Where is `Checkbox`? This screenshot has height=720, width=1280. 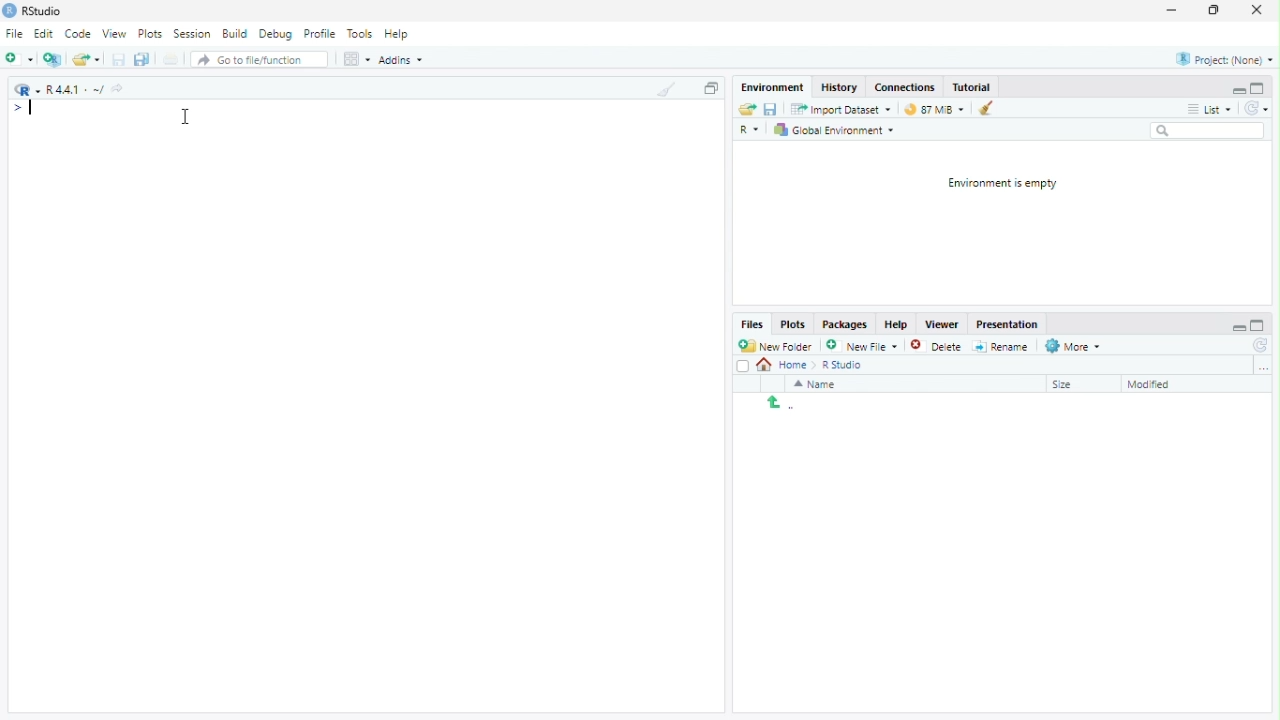
Checkbox is located at coordinates (743, 367).